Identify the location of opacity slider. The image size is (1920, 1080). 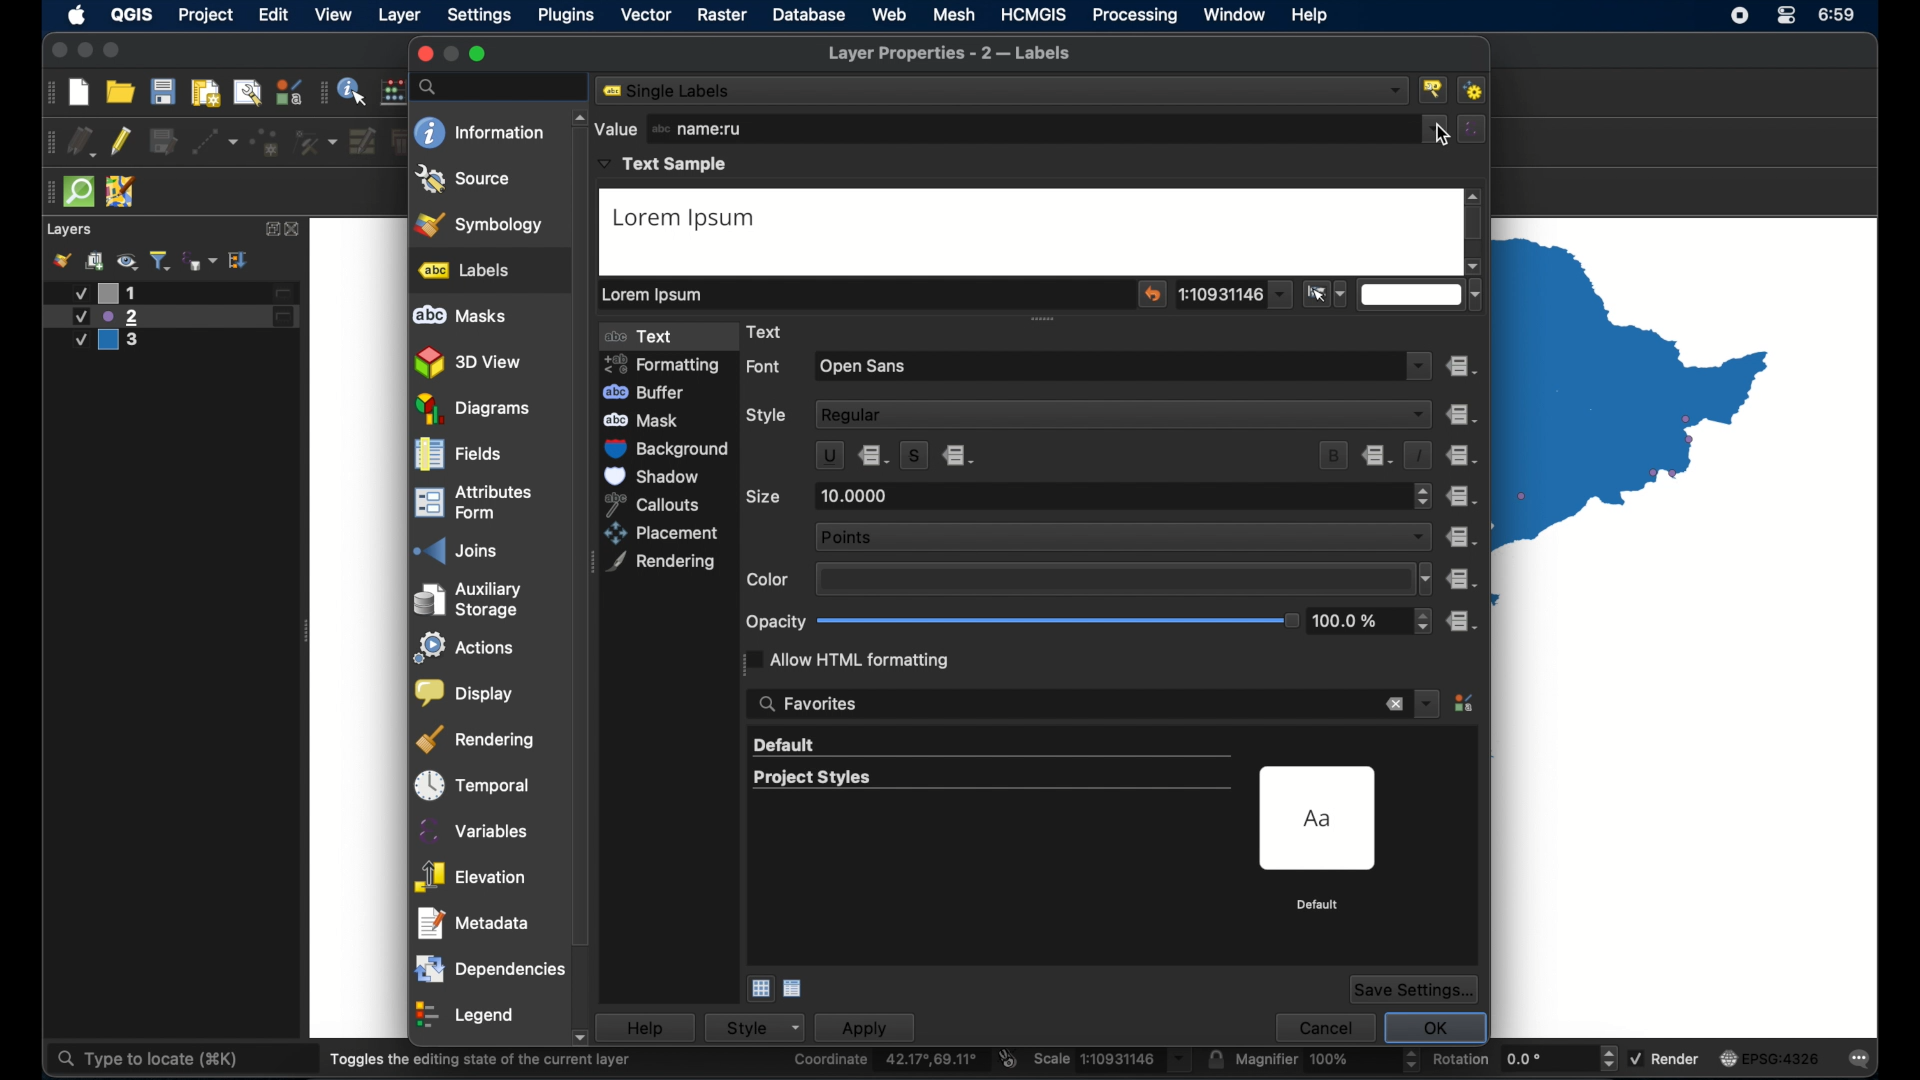
(1058, 621).